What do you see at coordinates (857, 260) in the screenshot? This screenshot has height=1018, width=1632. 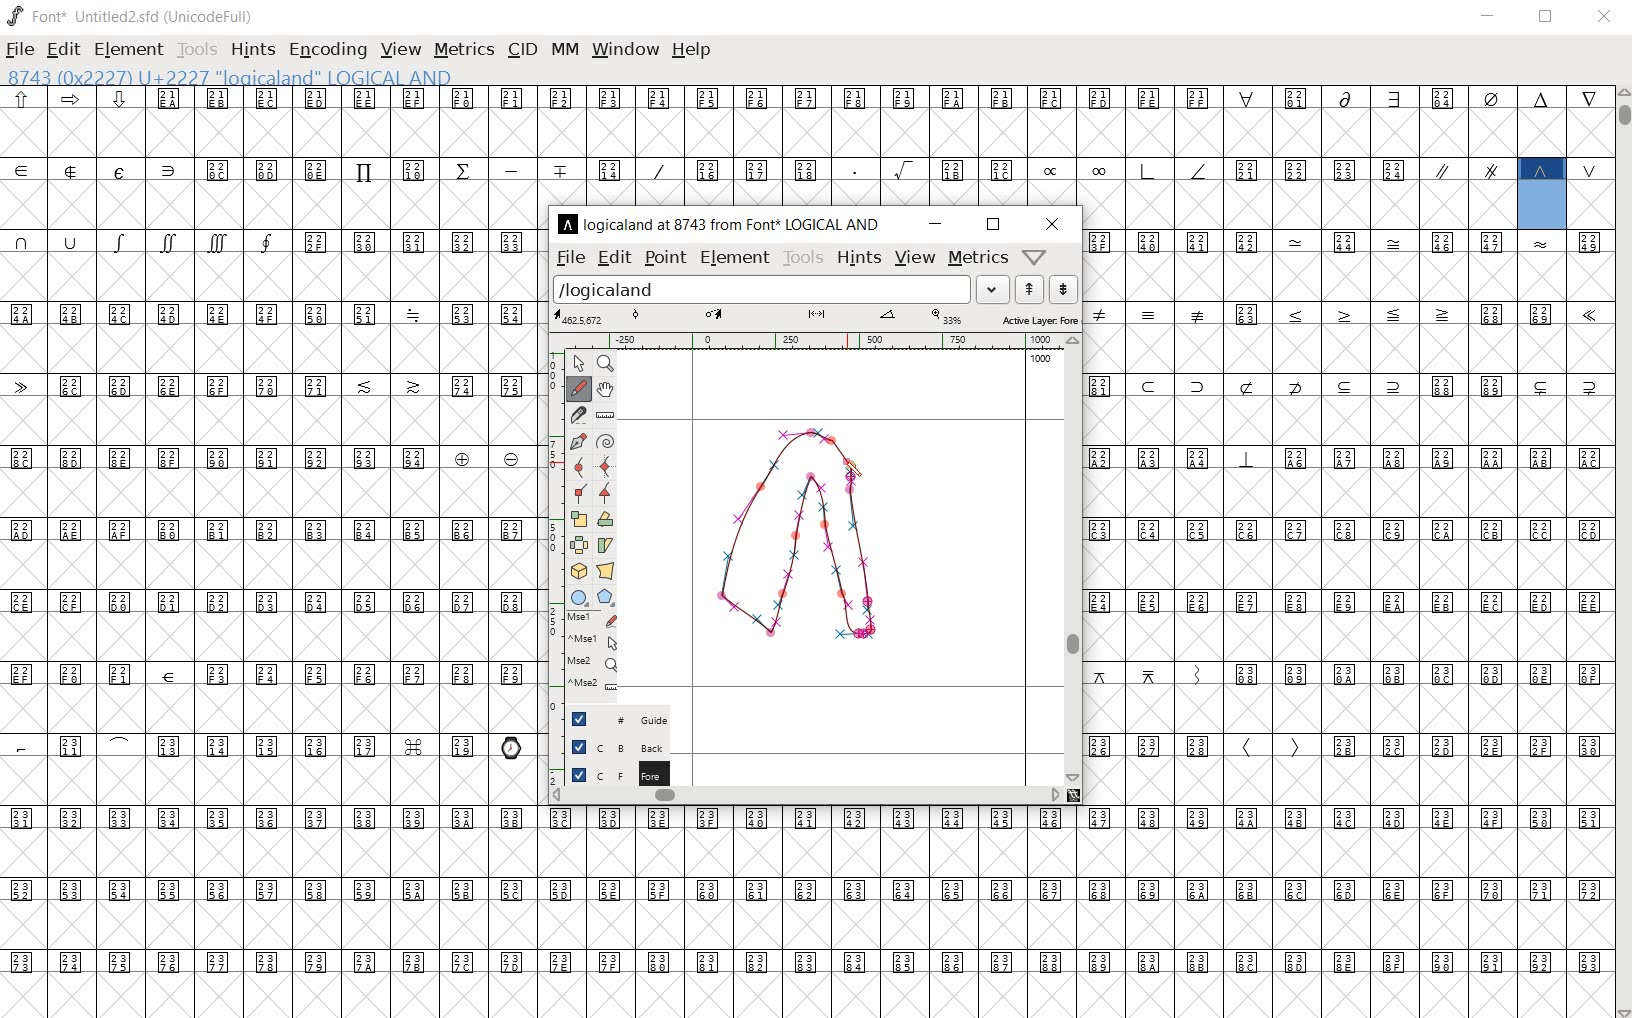 I see `hints` at bounding box center [857, 260].